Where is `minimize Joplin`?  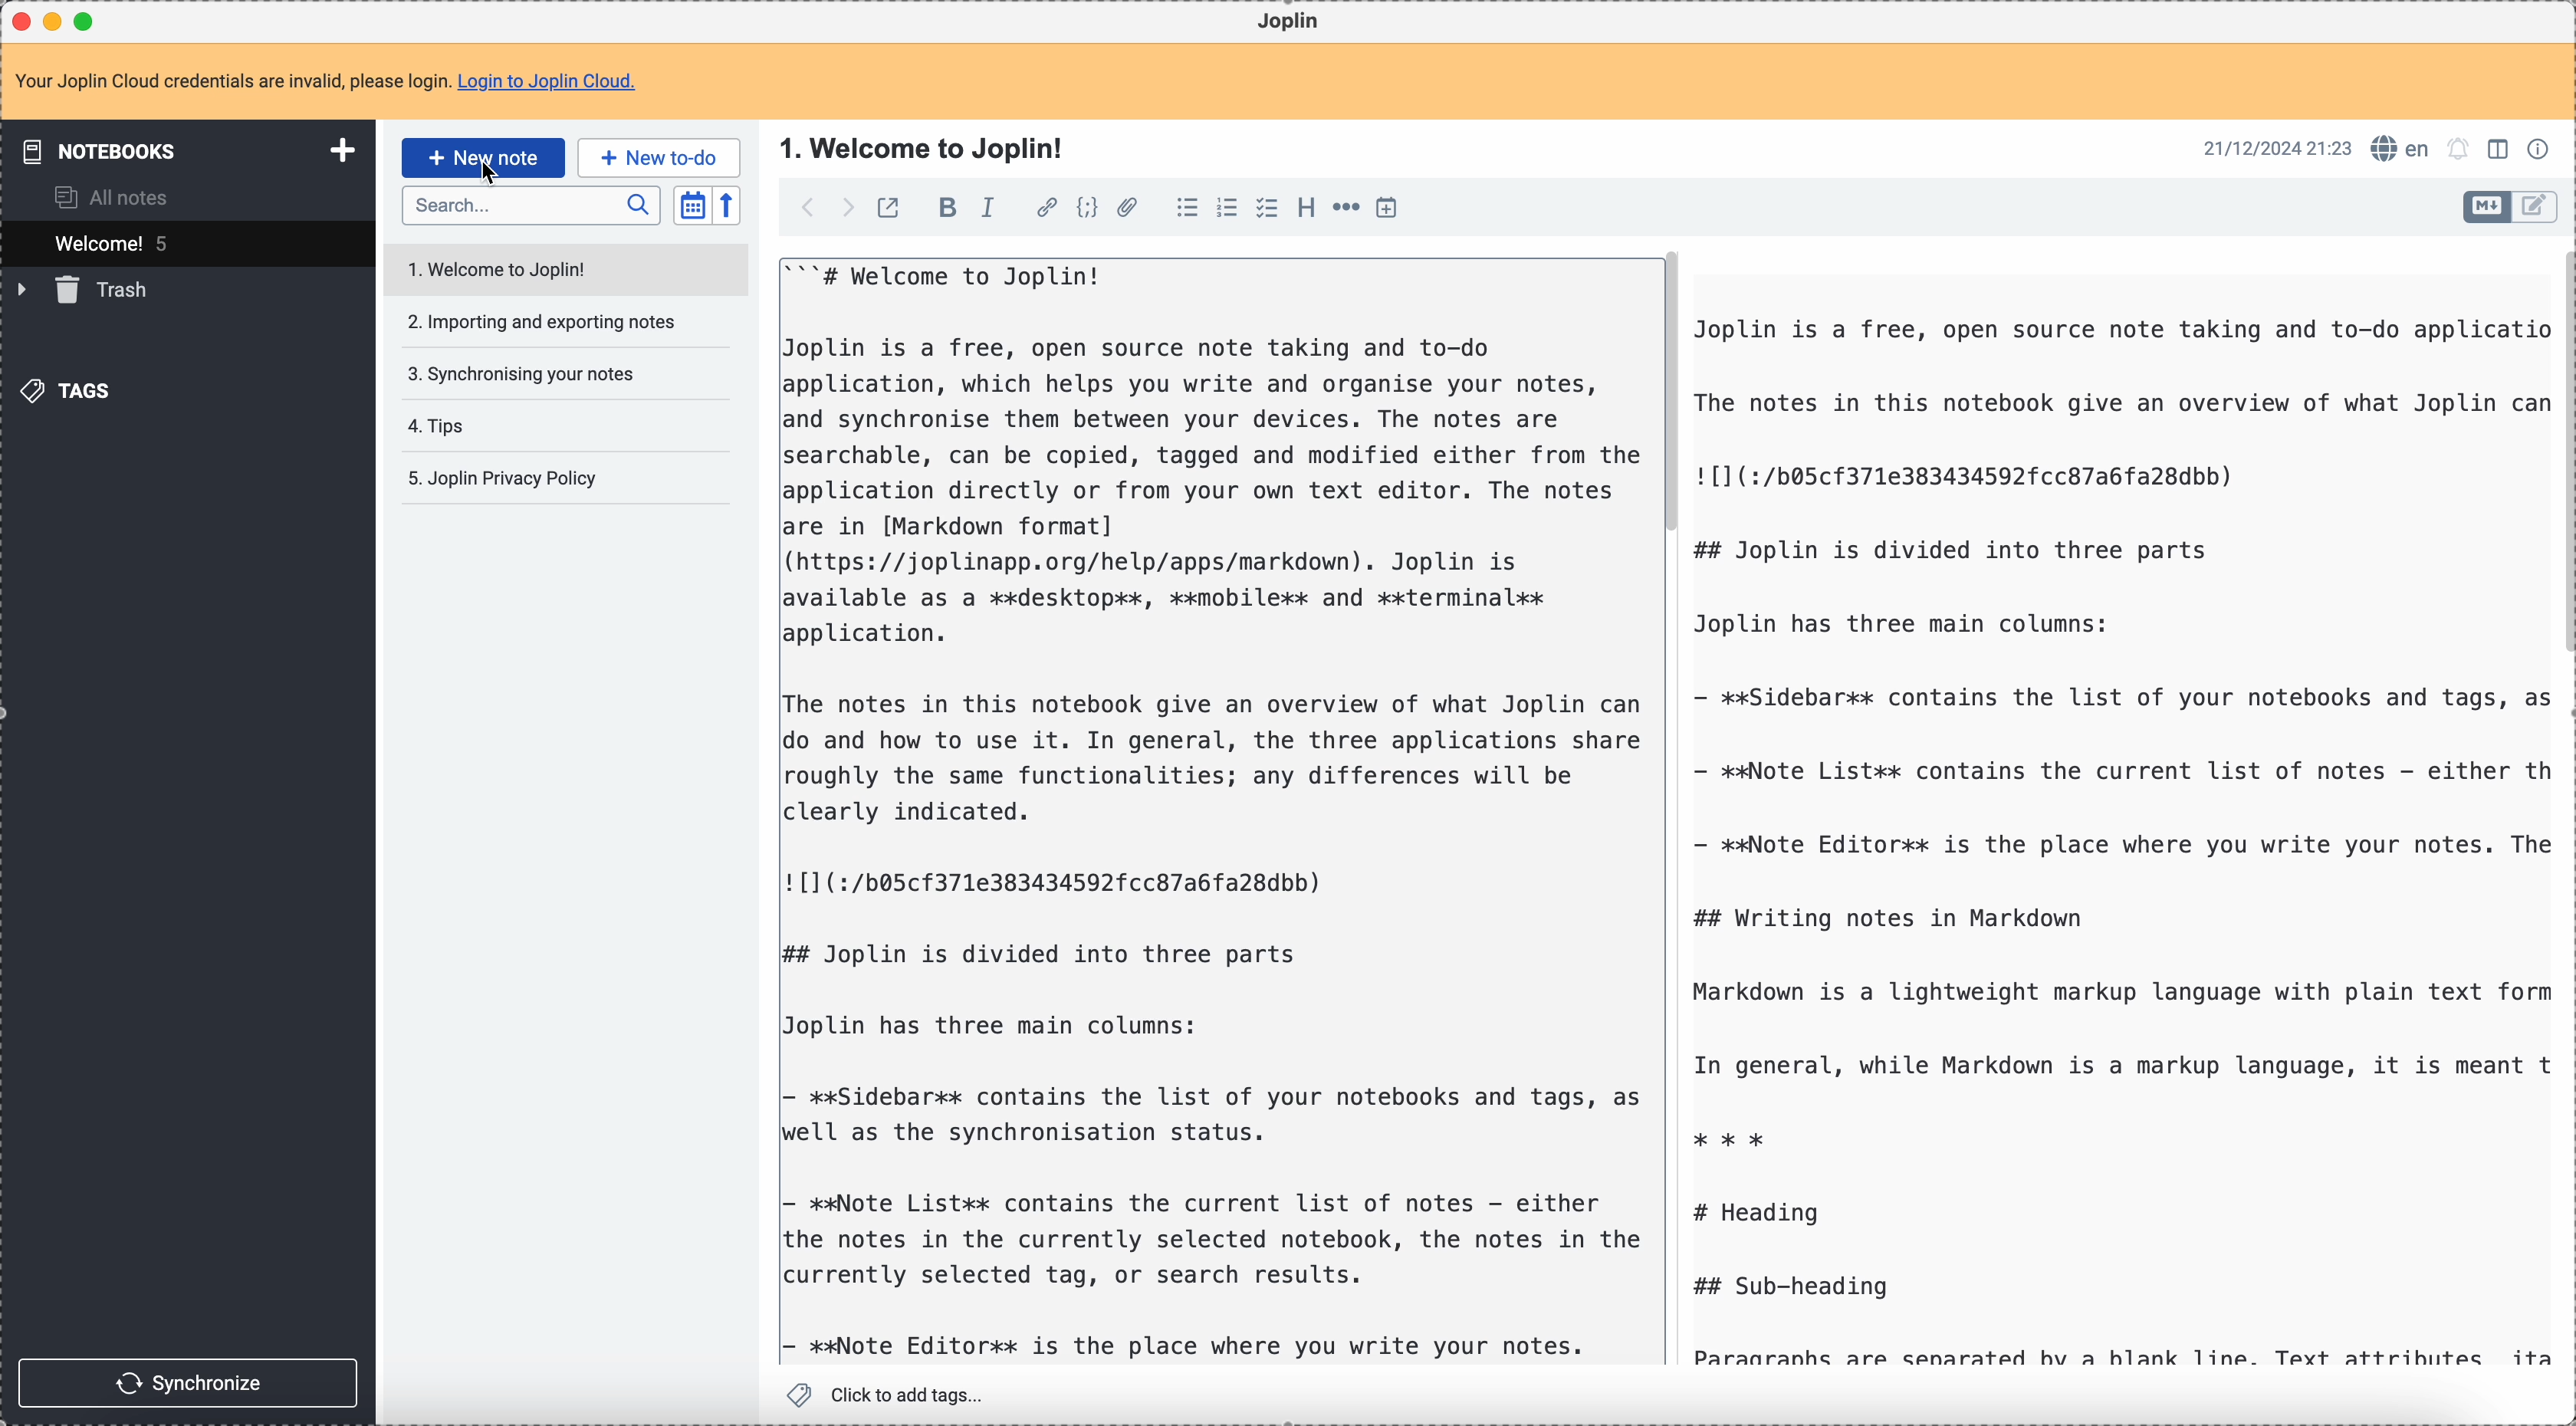 minimize Joplin is located at coordinates (57, 21).